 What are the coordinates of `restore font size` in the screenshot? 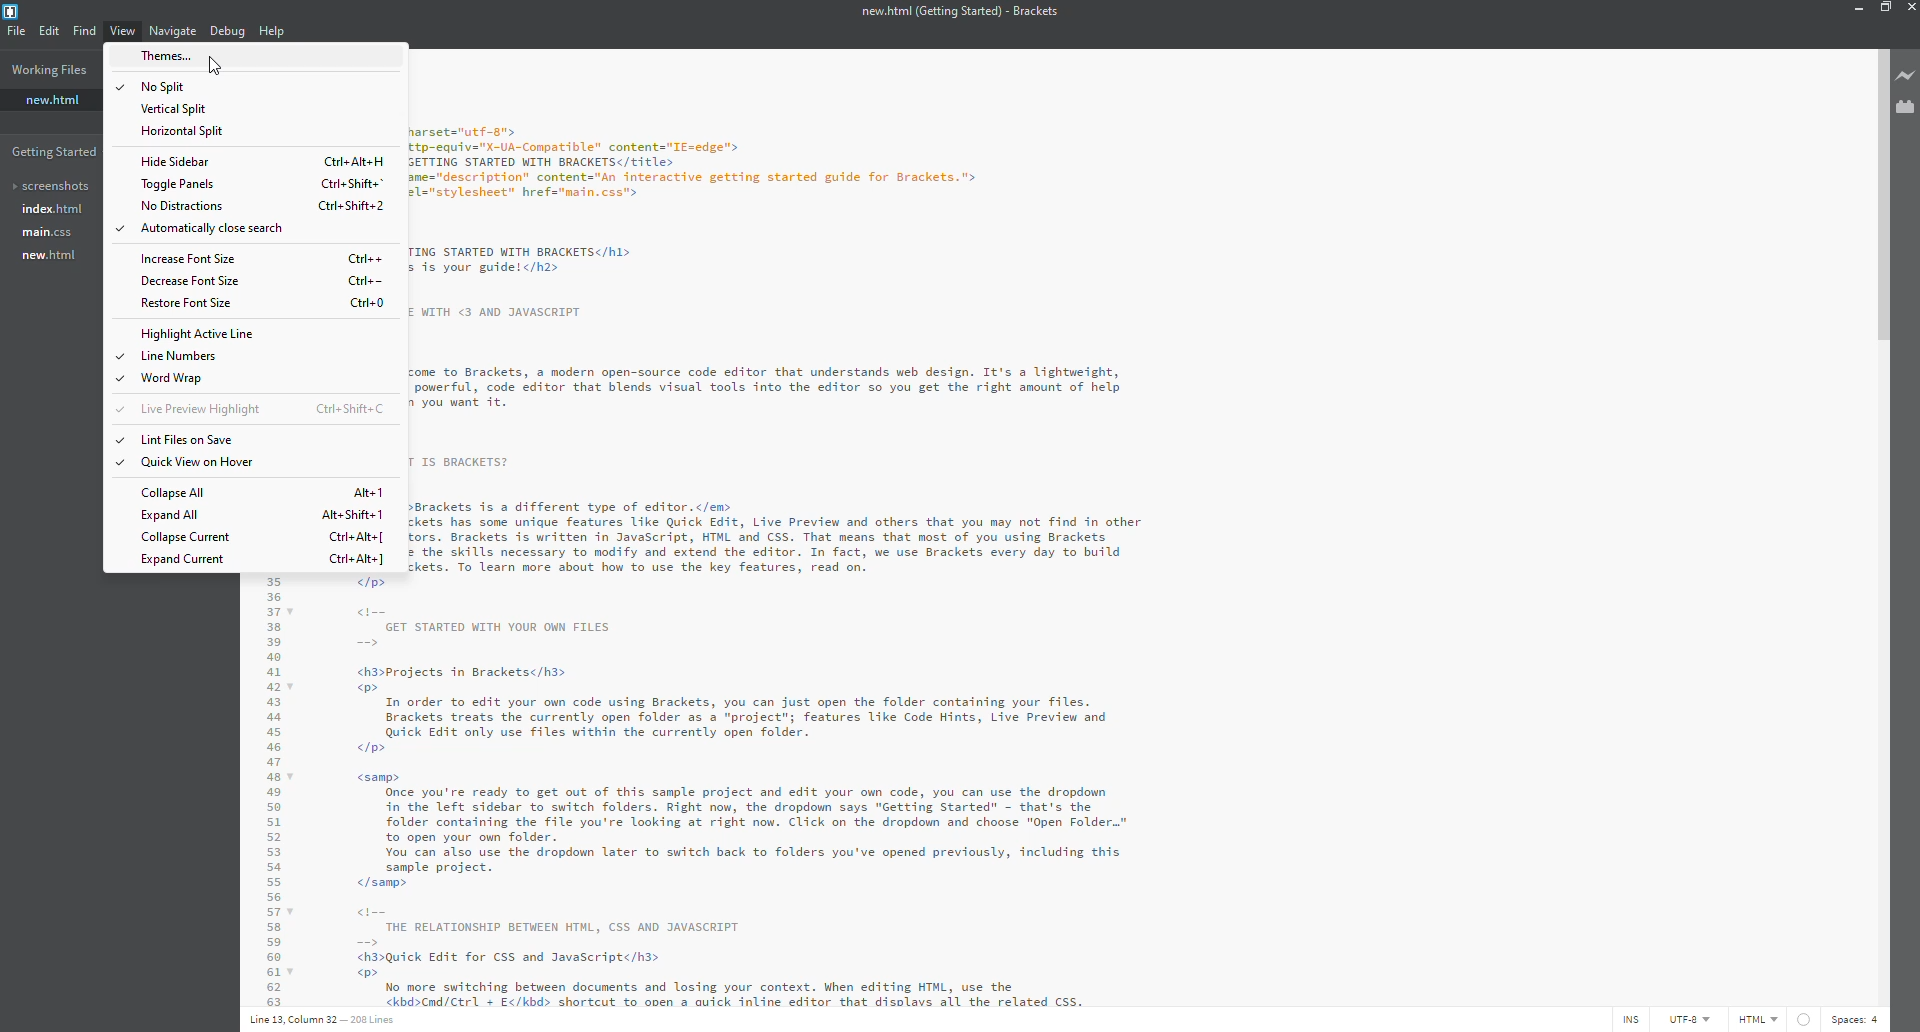 It's located at (183, 303).